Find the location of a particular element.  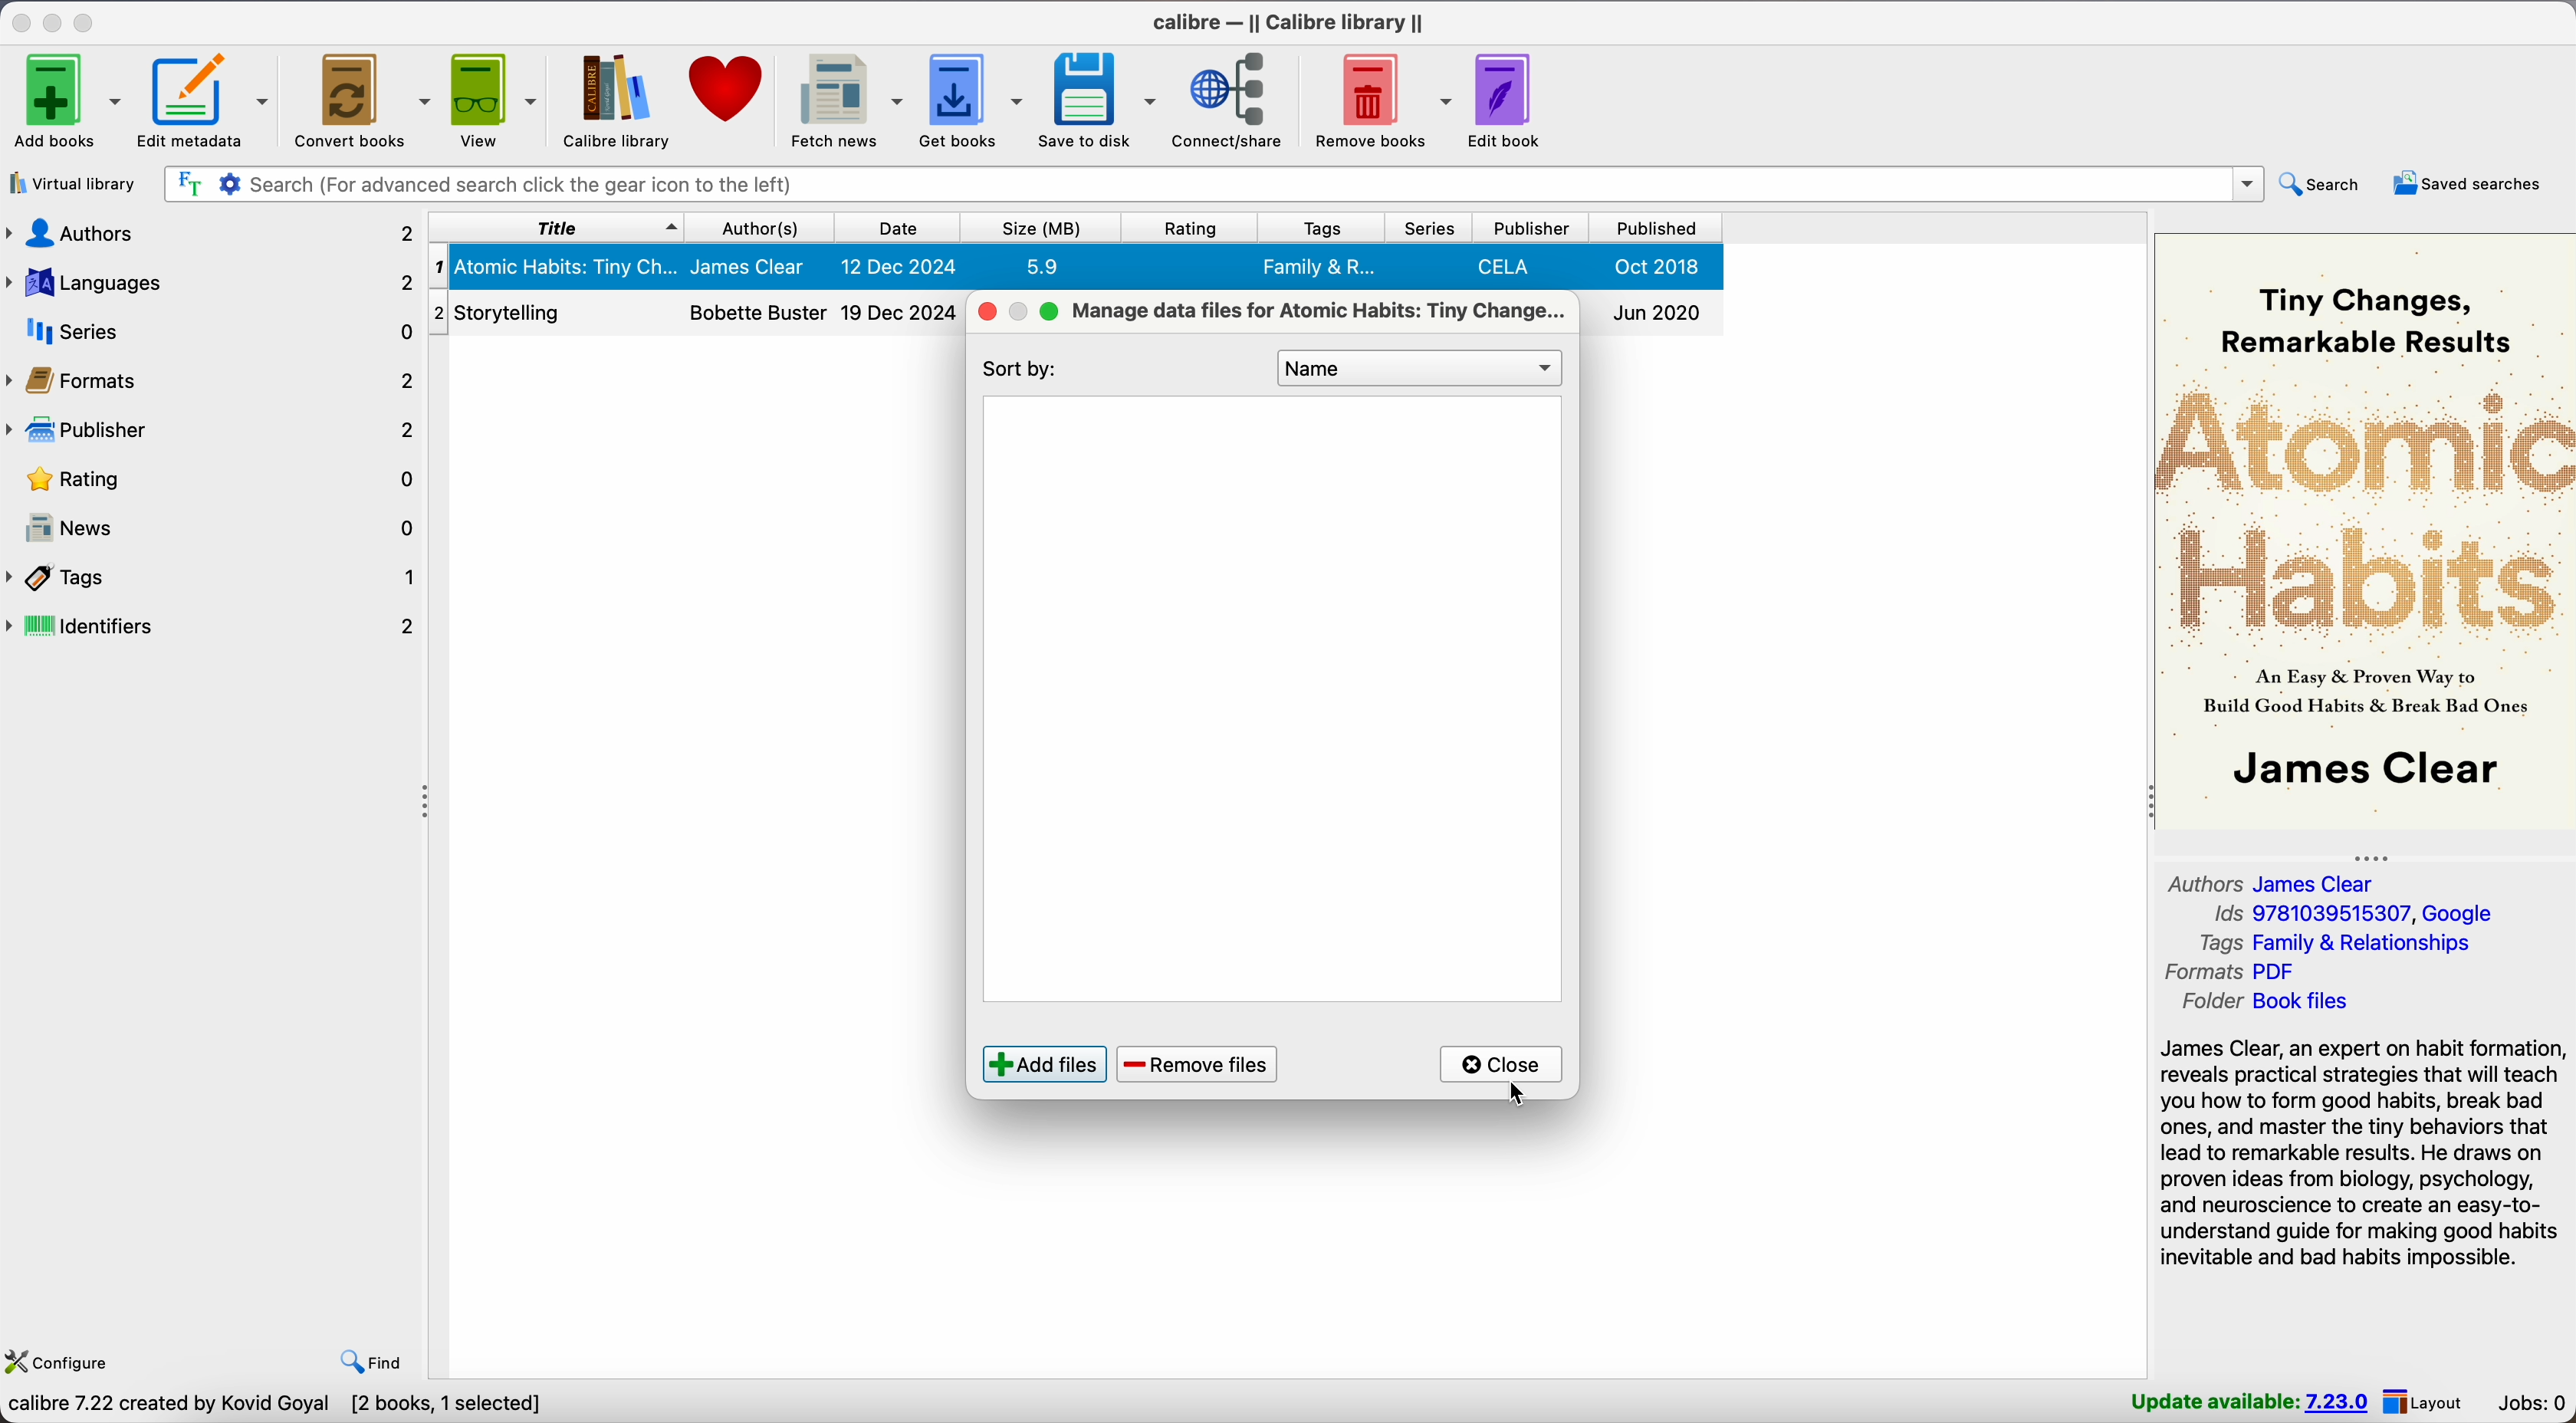

title is located at coordinates (555, 226).